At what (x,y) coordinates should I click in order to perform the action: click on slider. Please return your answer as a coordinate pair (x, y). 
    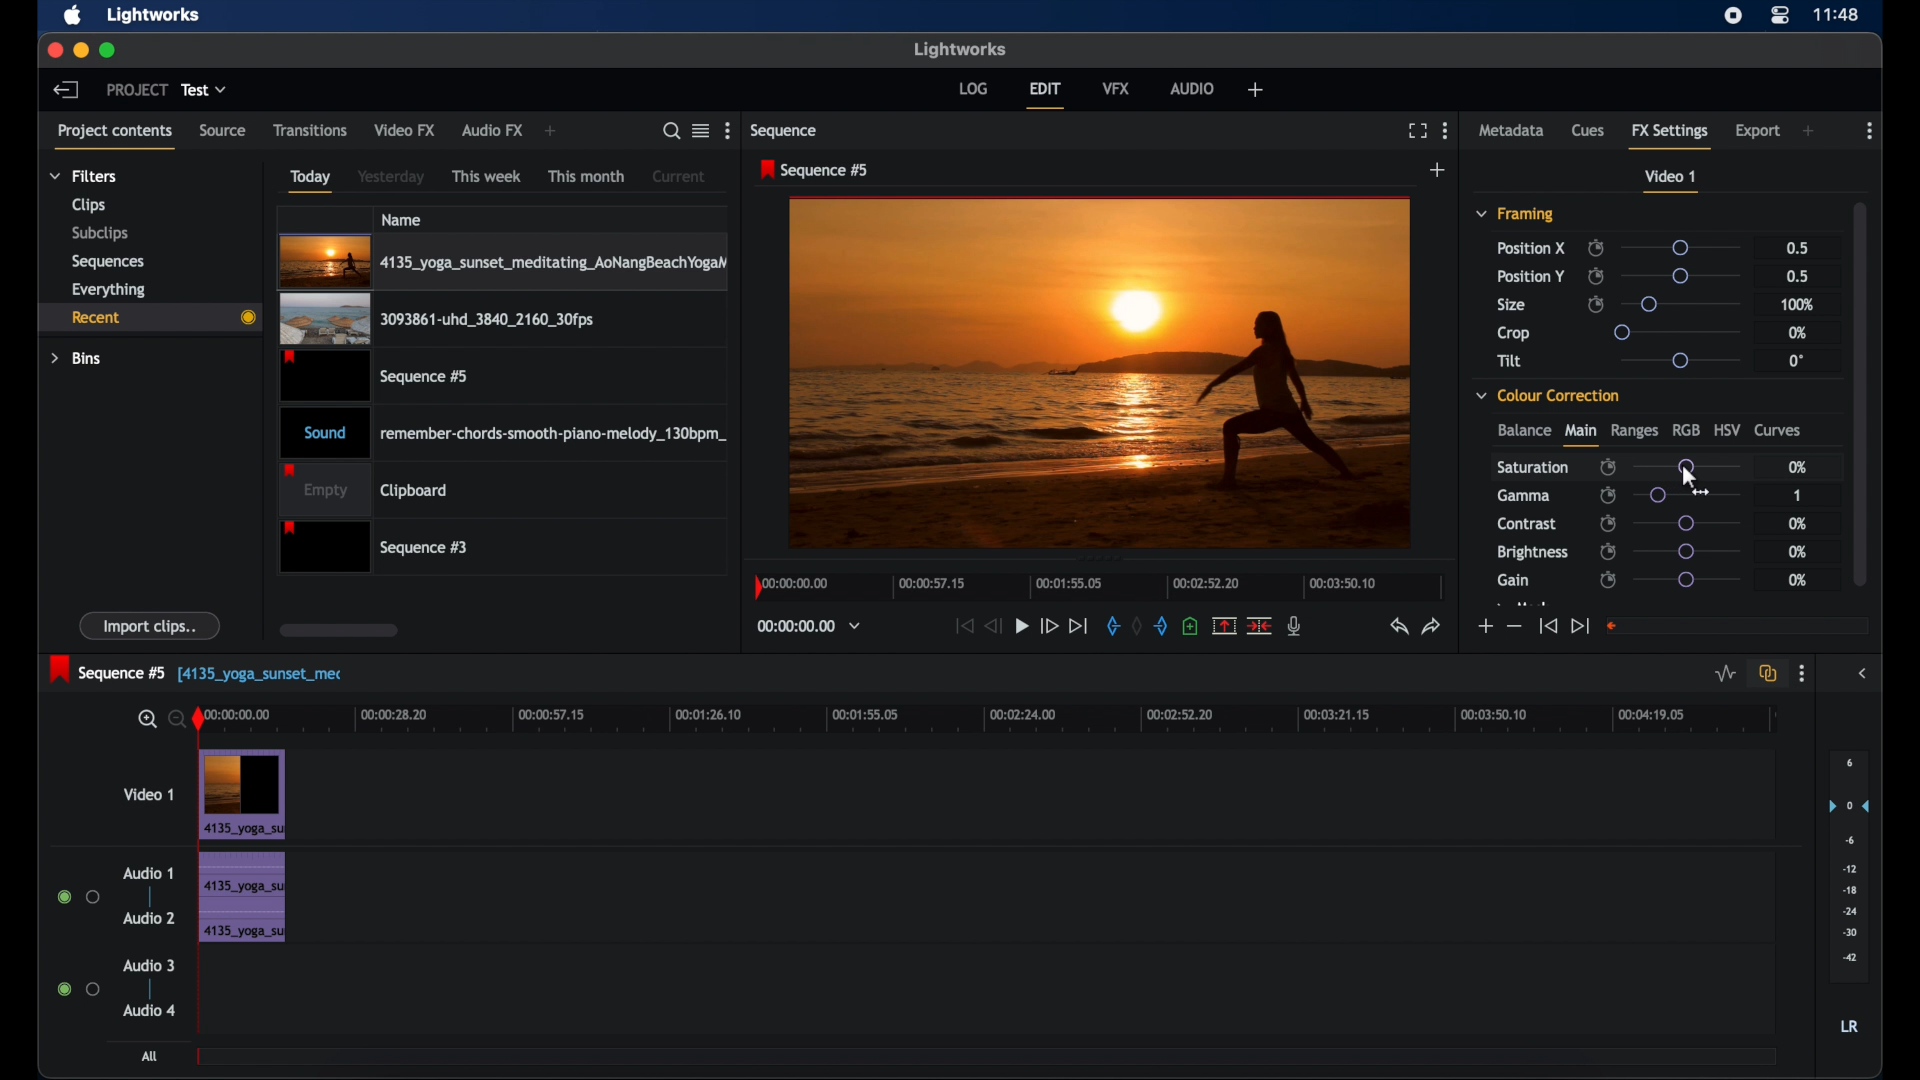
    Looking at the image, I should click on (1686, 466).